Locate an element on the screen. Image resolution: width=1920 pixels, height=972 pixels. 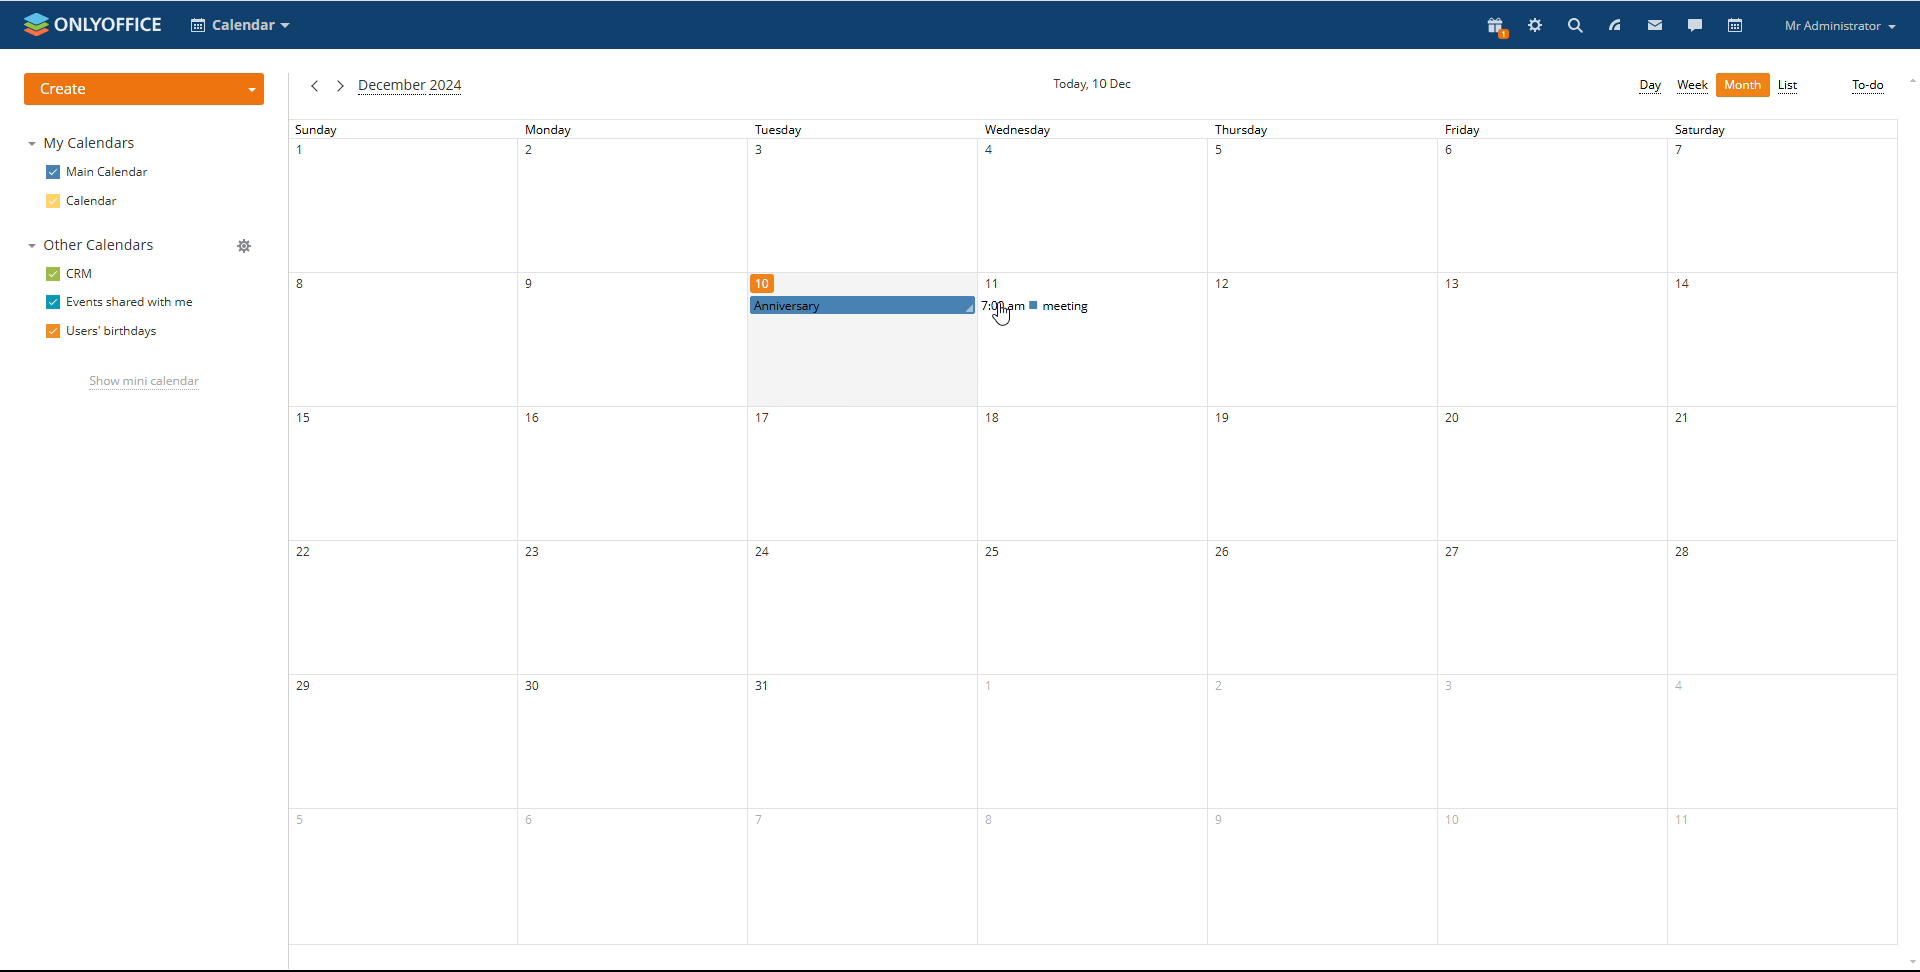
search is located at coordinates (1639, 26).